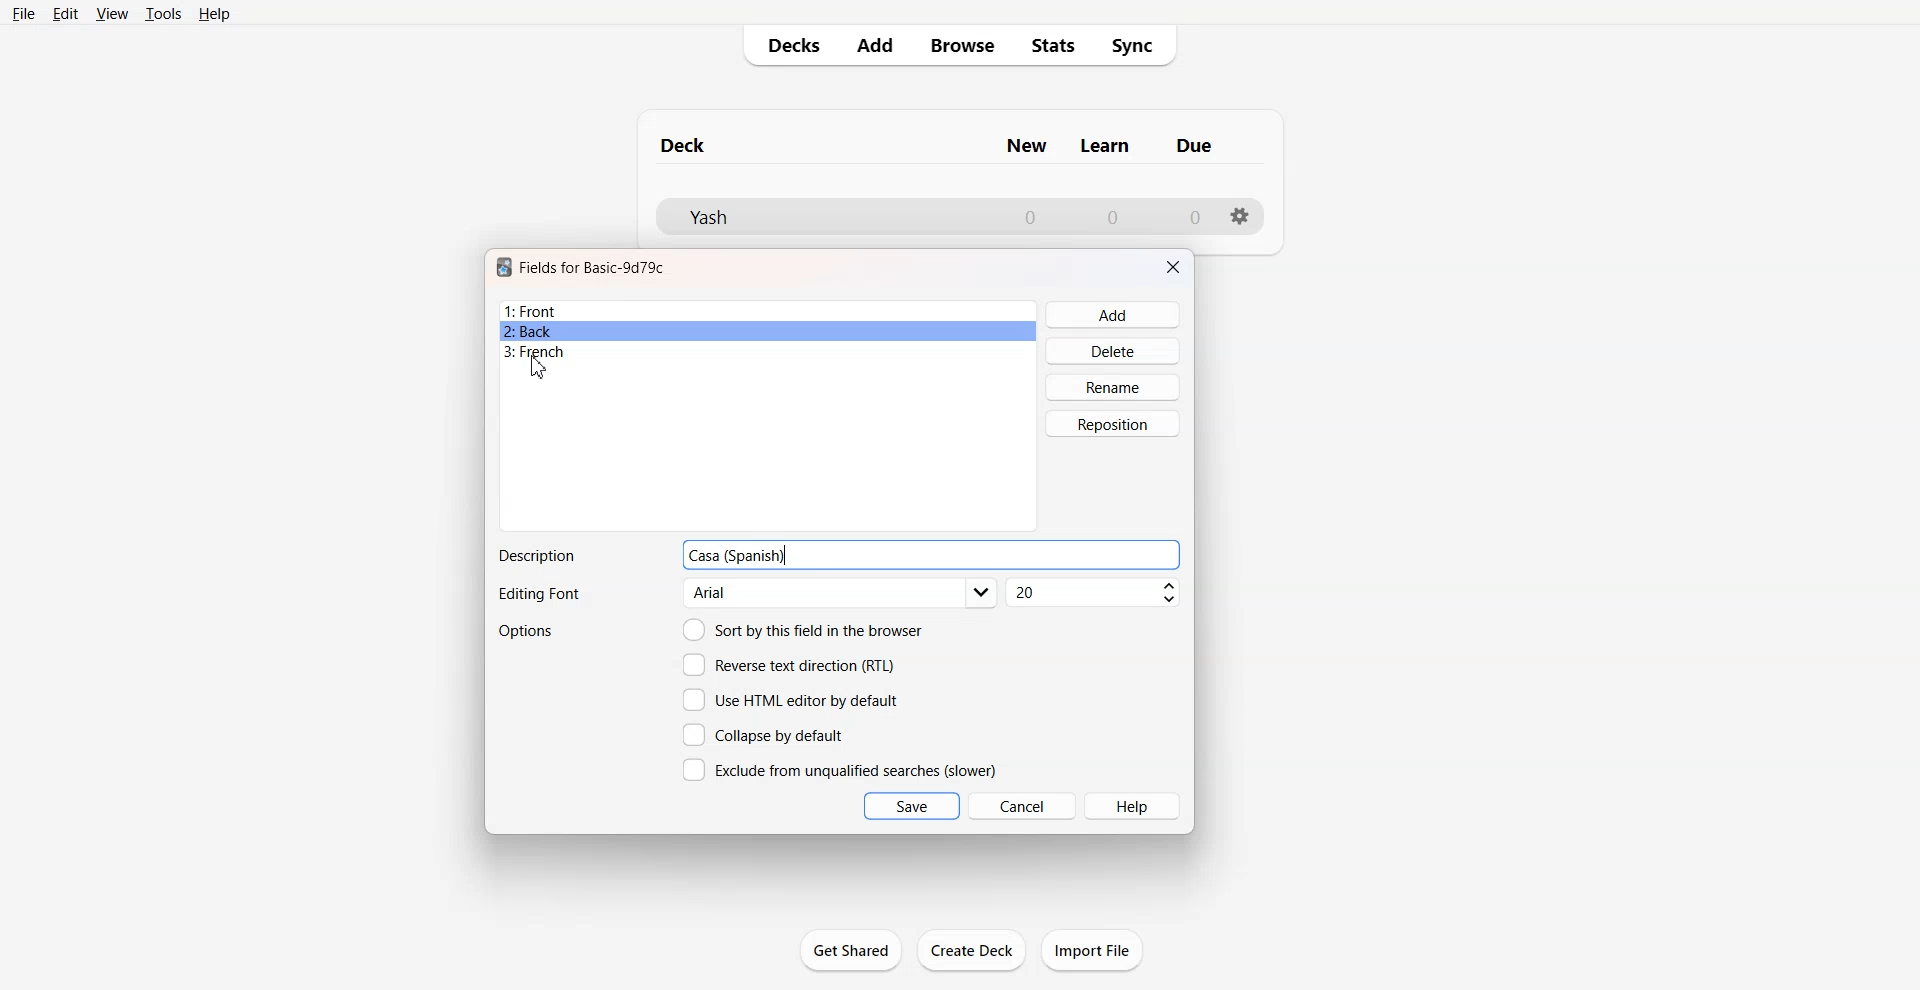 The width and height of the screenshot is (1920, 990). What do you see at coordinates (1114, 315) in the screenshot?
I see `Add` at bounding box center [1114, 315].